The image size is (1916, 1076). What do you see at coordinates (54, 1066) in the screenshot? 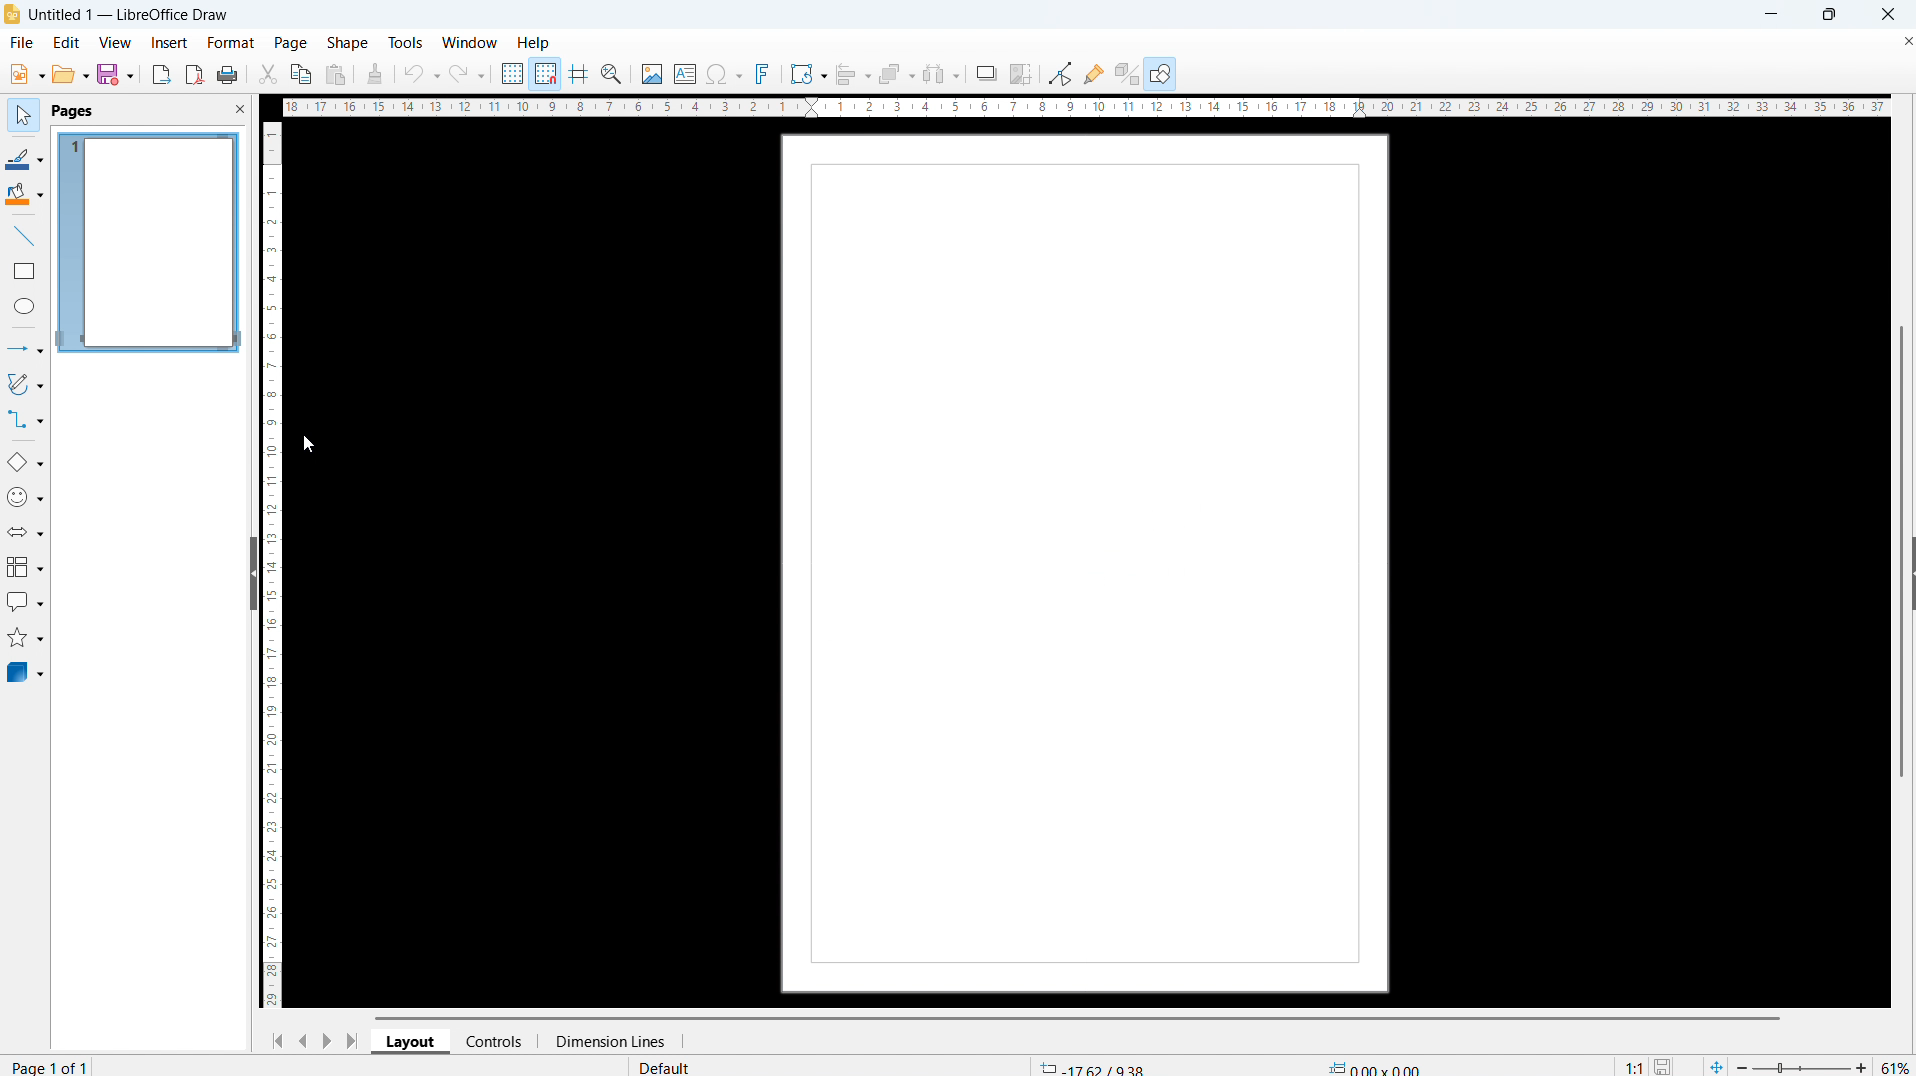
I see `page number` at bounding box center [54, 1066].